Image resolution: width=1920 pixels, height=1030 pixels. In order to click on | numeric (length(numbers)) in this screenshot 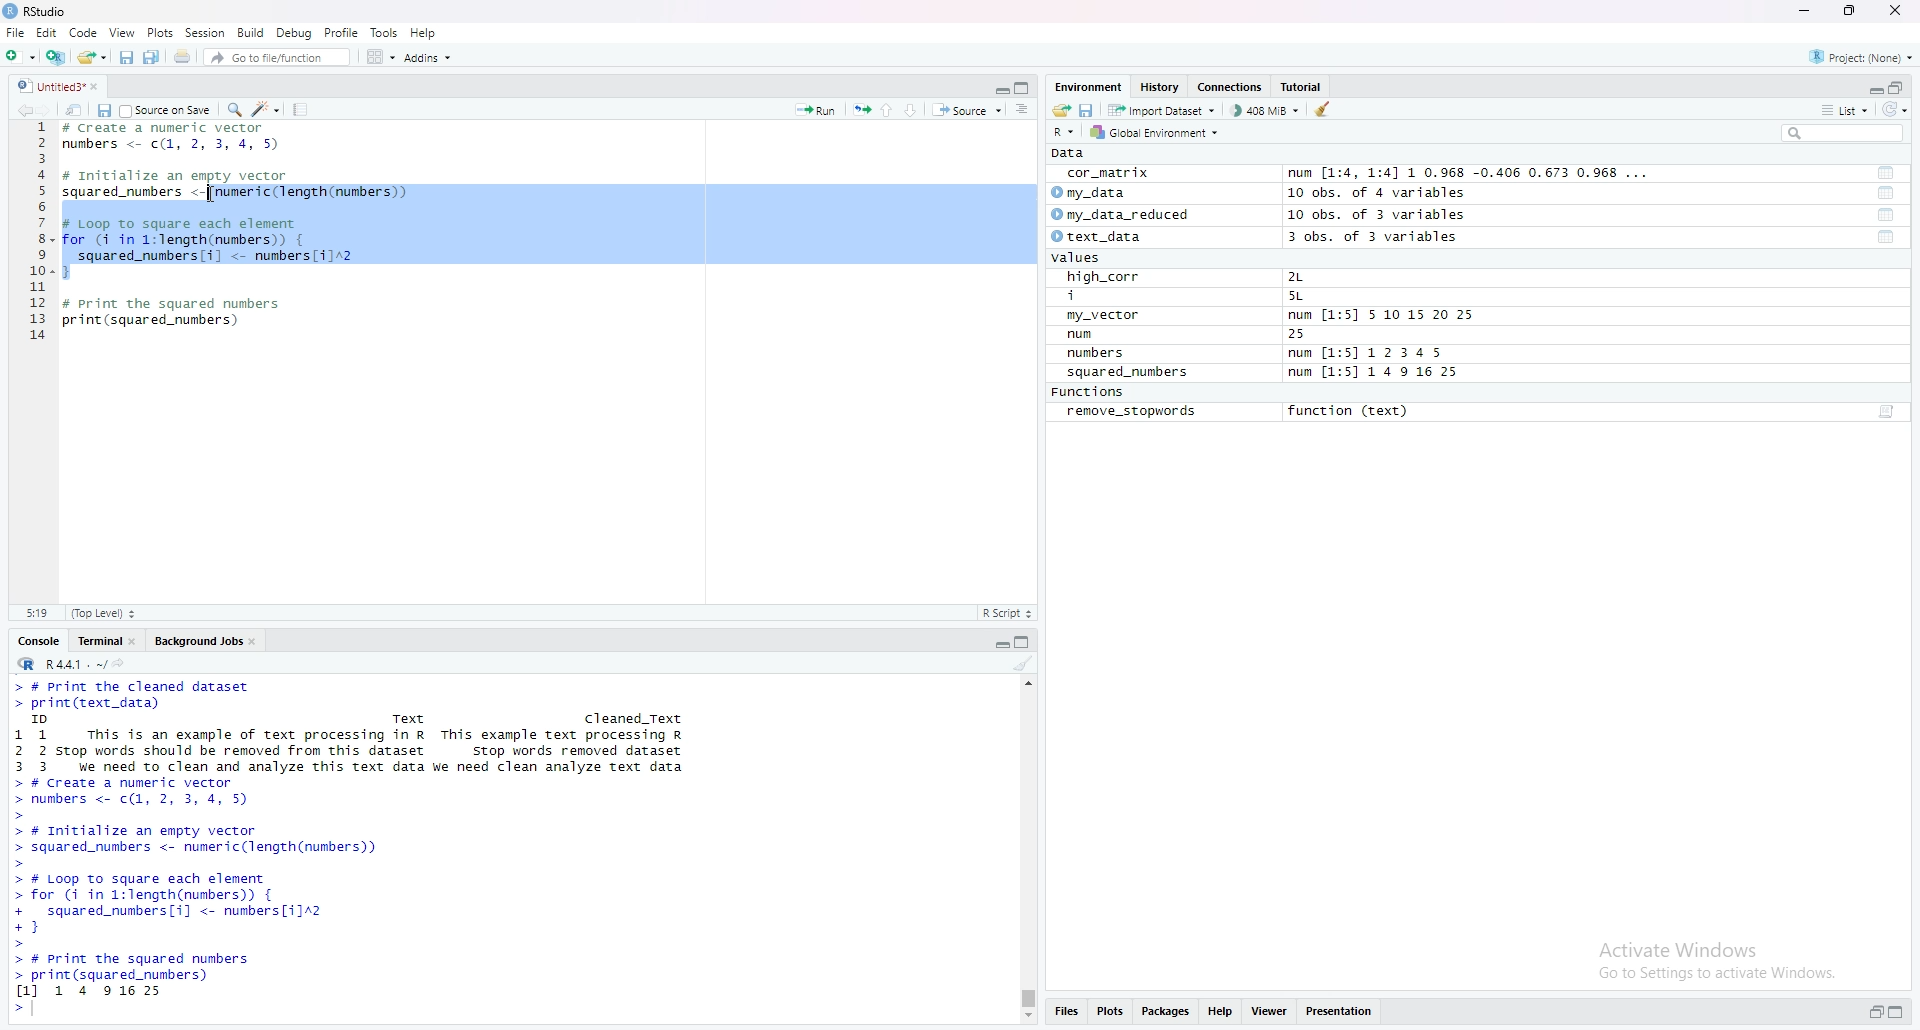, I will do `click(314, 193)`.